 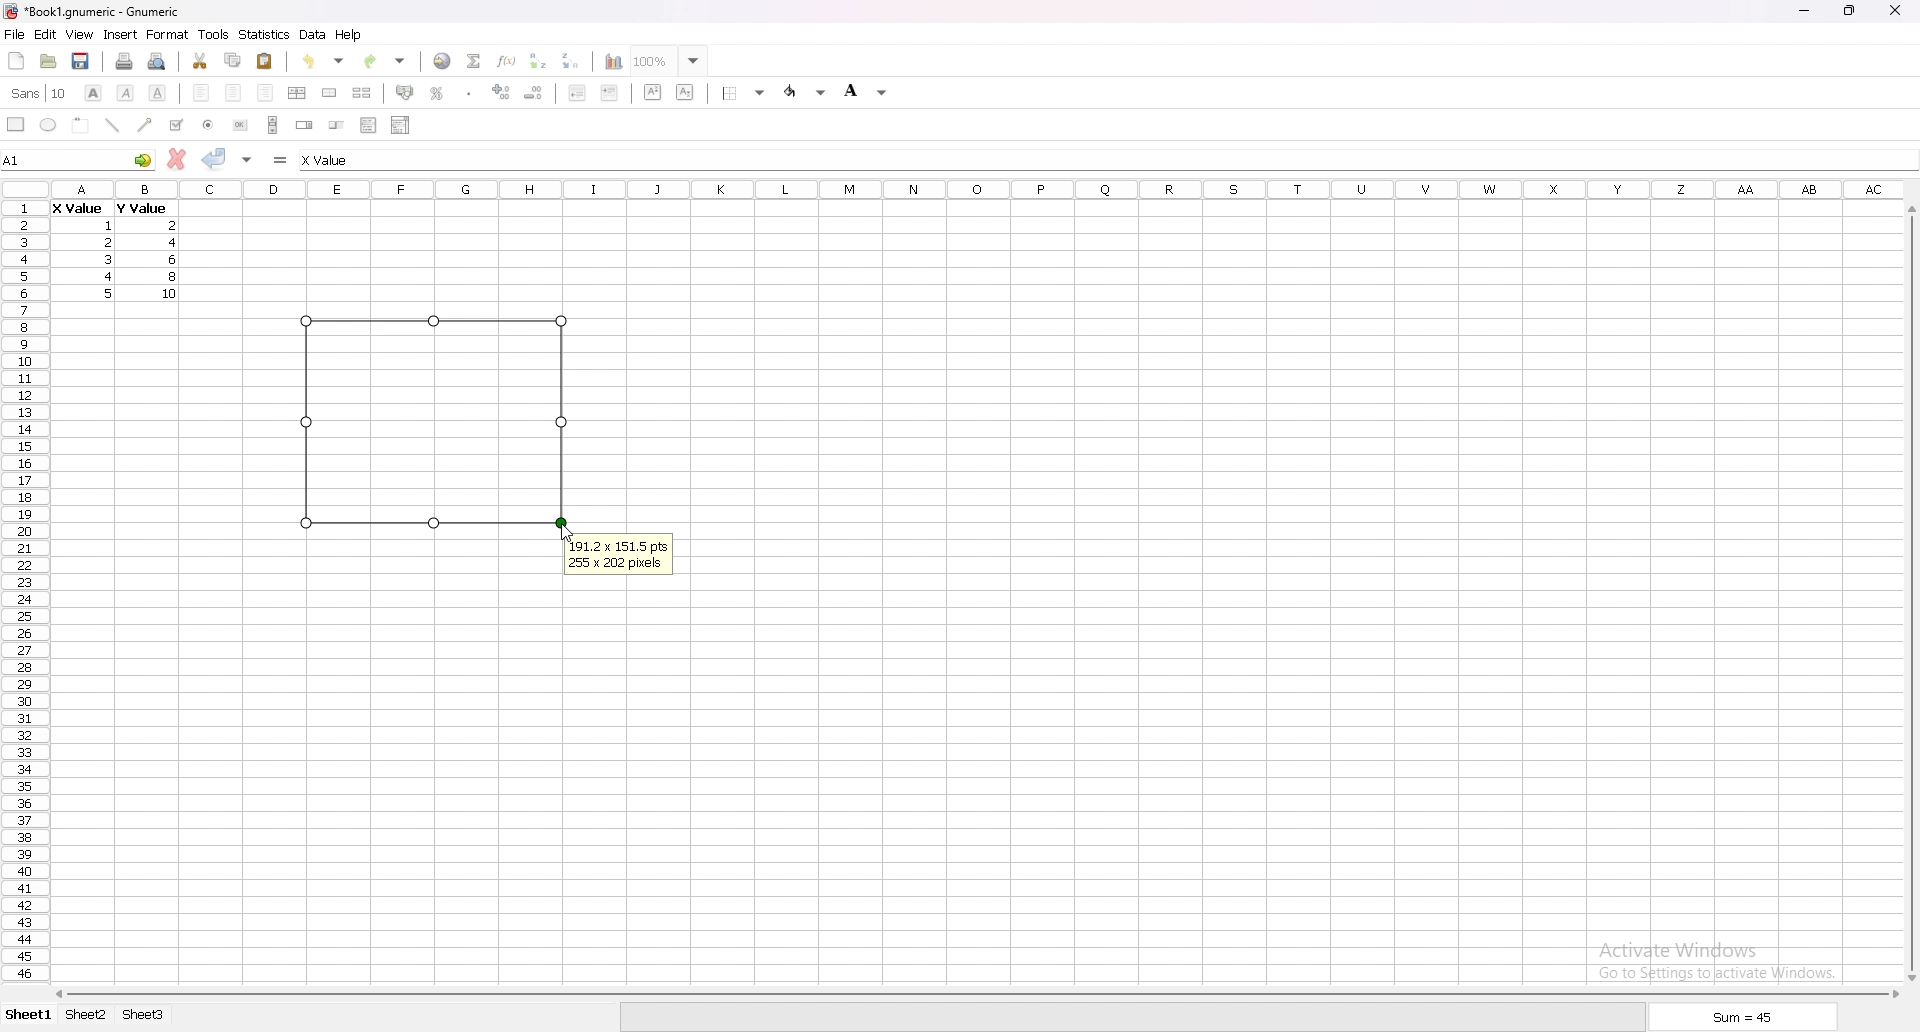 What do you see at coordinates (240, 125) in the screenshot?
I see `button` at bounding box center [240, 125].